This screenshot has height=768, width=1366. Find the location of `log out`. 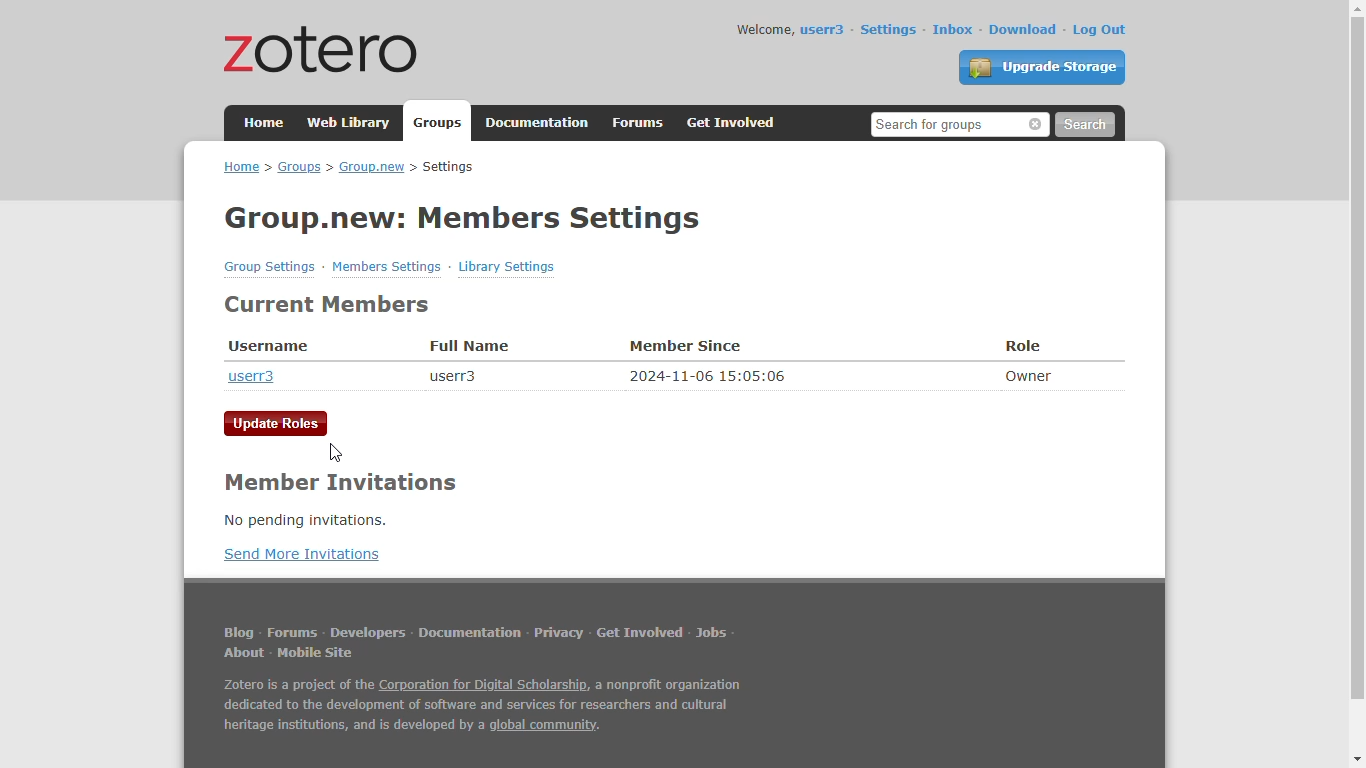

log out is located at coordinates (1100, 30).